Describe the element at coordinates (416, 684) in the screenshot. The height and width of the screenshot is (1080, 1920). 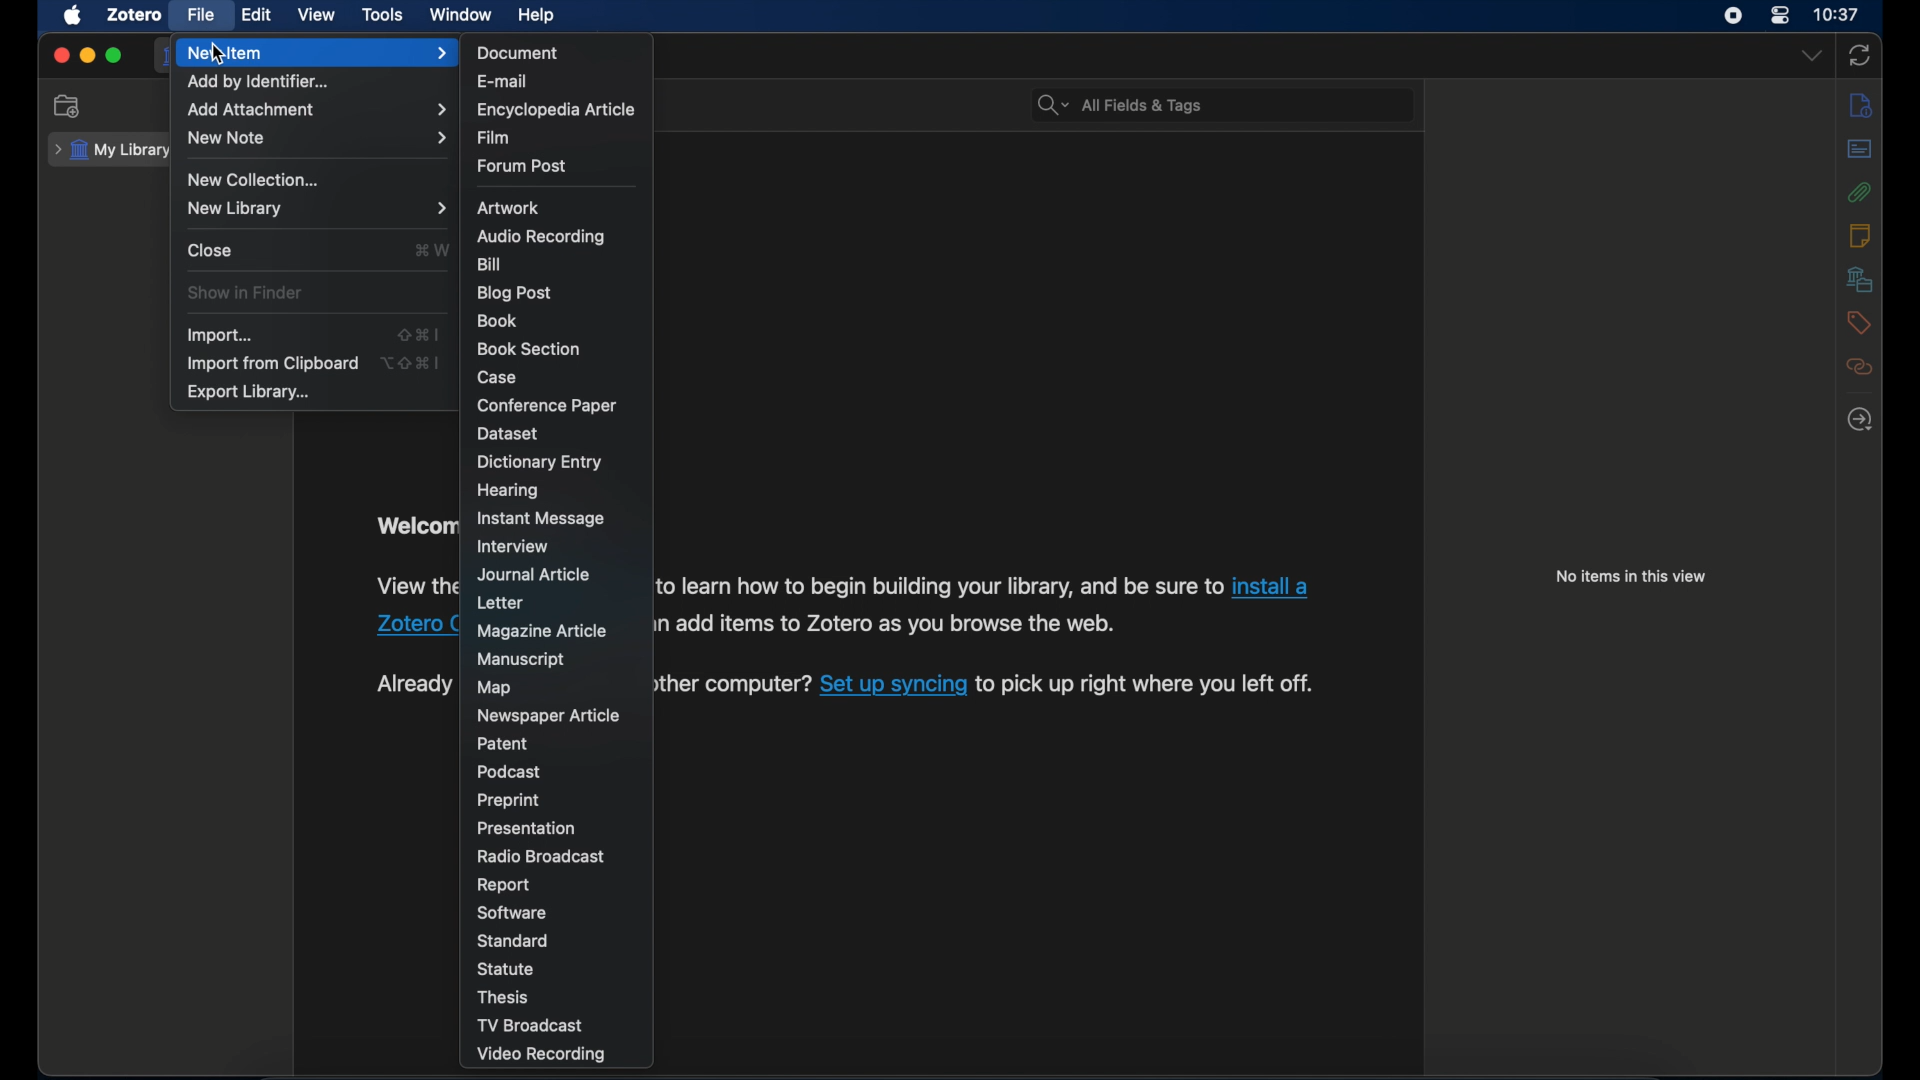
I see `text` at that location.